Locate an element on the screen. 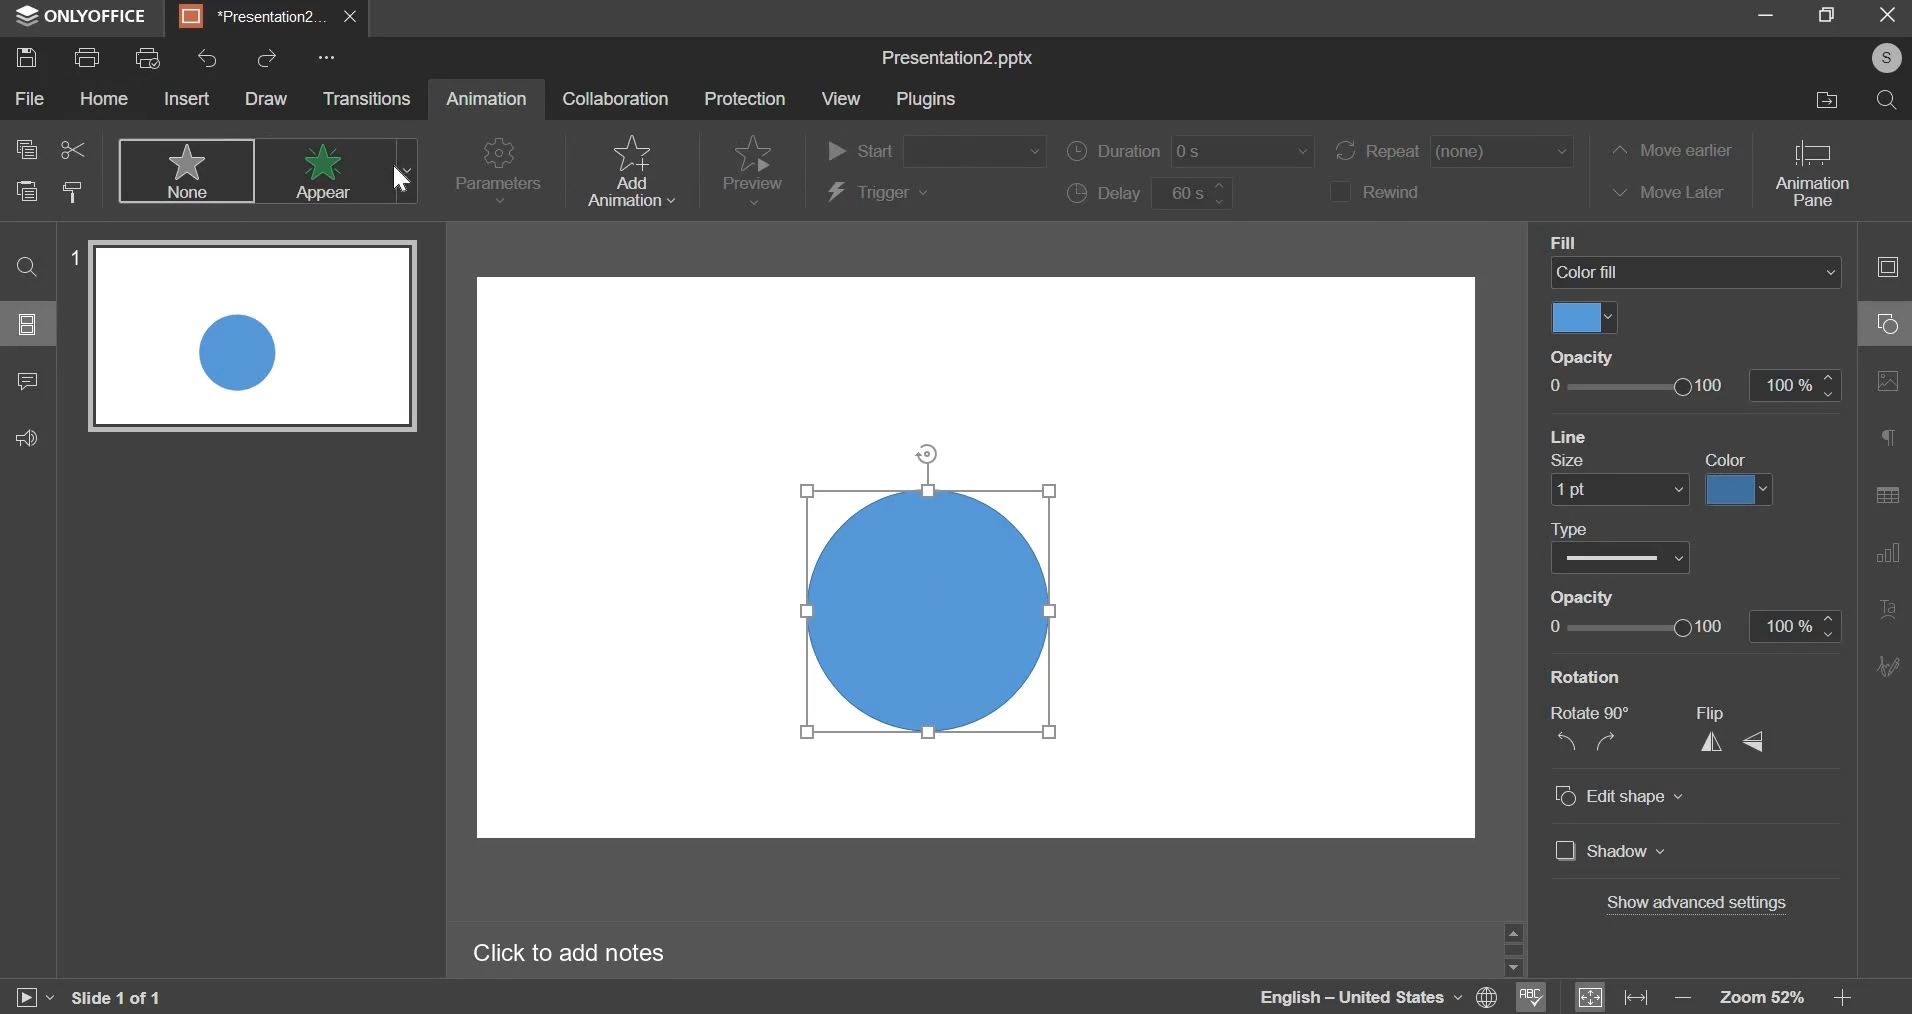 The width and height of the screenshot is (1912, 1014). slide area is located at coordinates (981, 547).